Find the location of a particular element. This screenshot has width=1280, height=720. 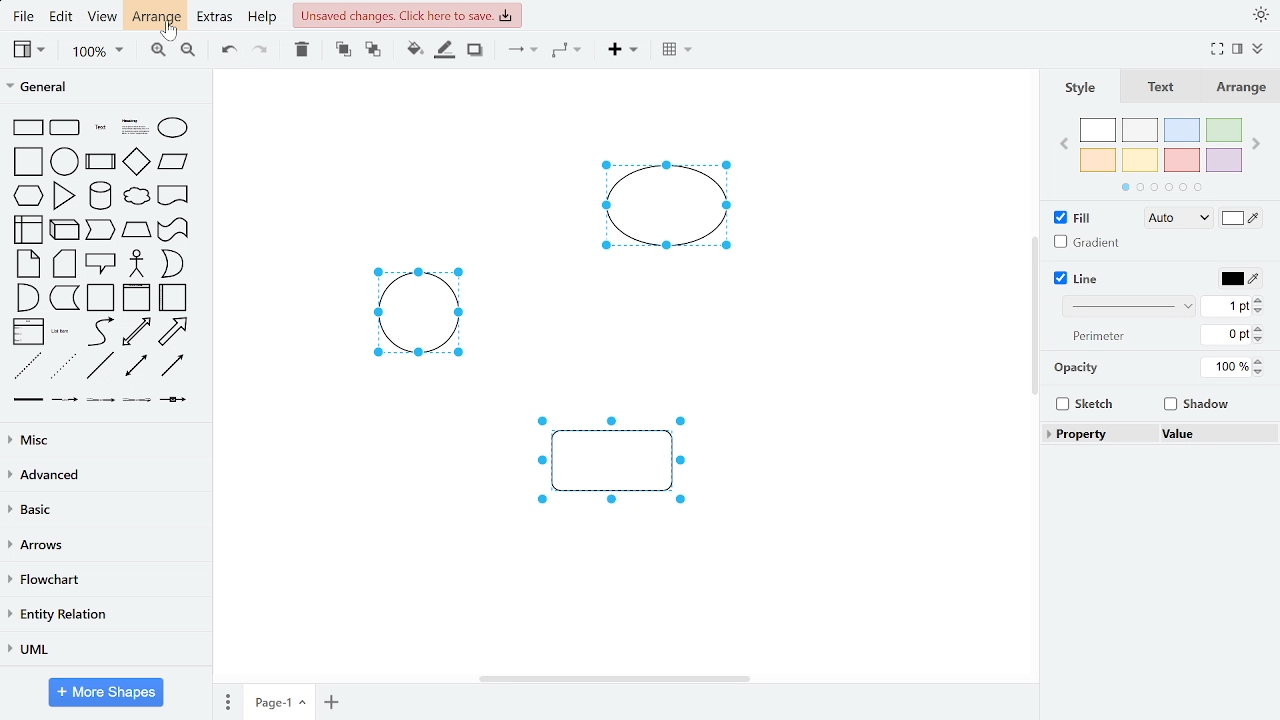

Connector with 2 label is located at coordinates (101, 404).